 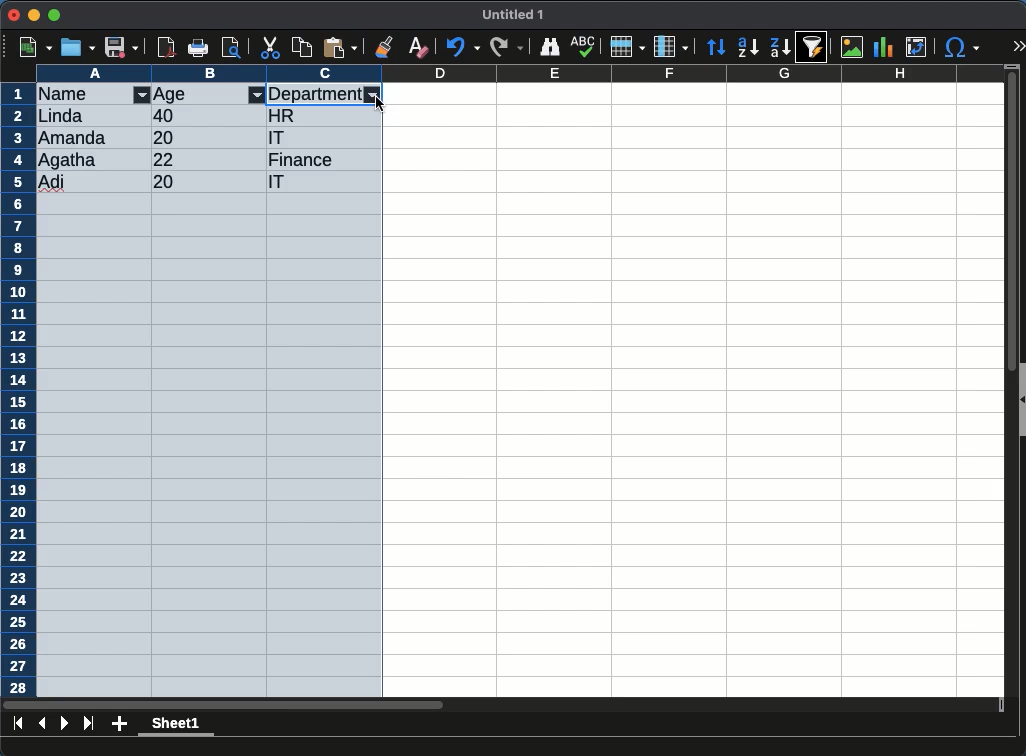 What do you see at coordinates (34, 47) in the screenshot?
I see `new` at bounding box center [34, 47].